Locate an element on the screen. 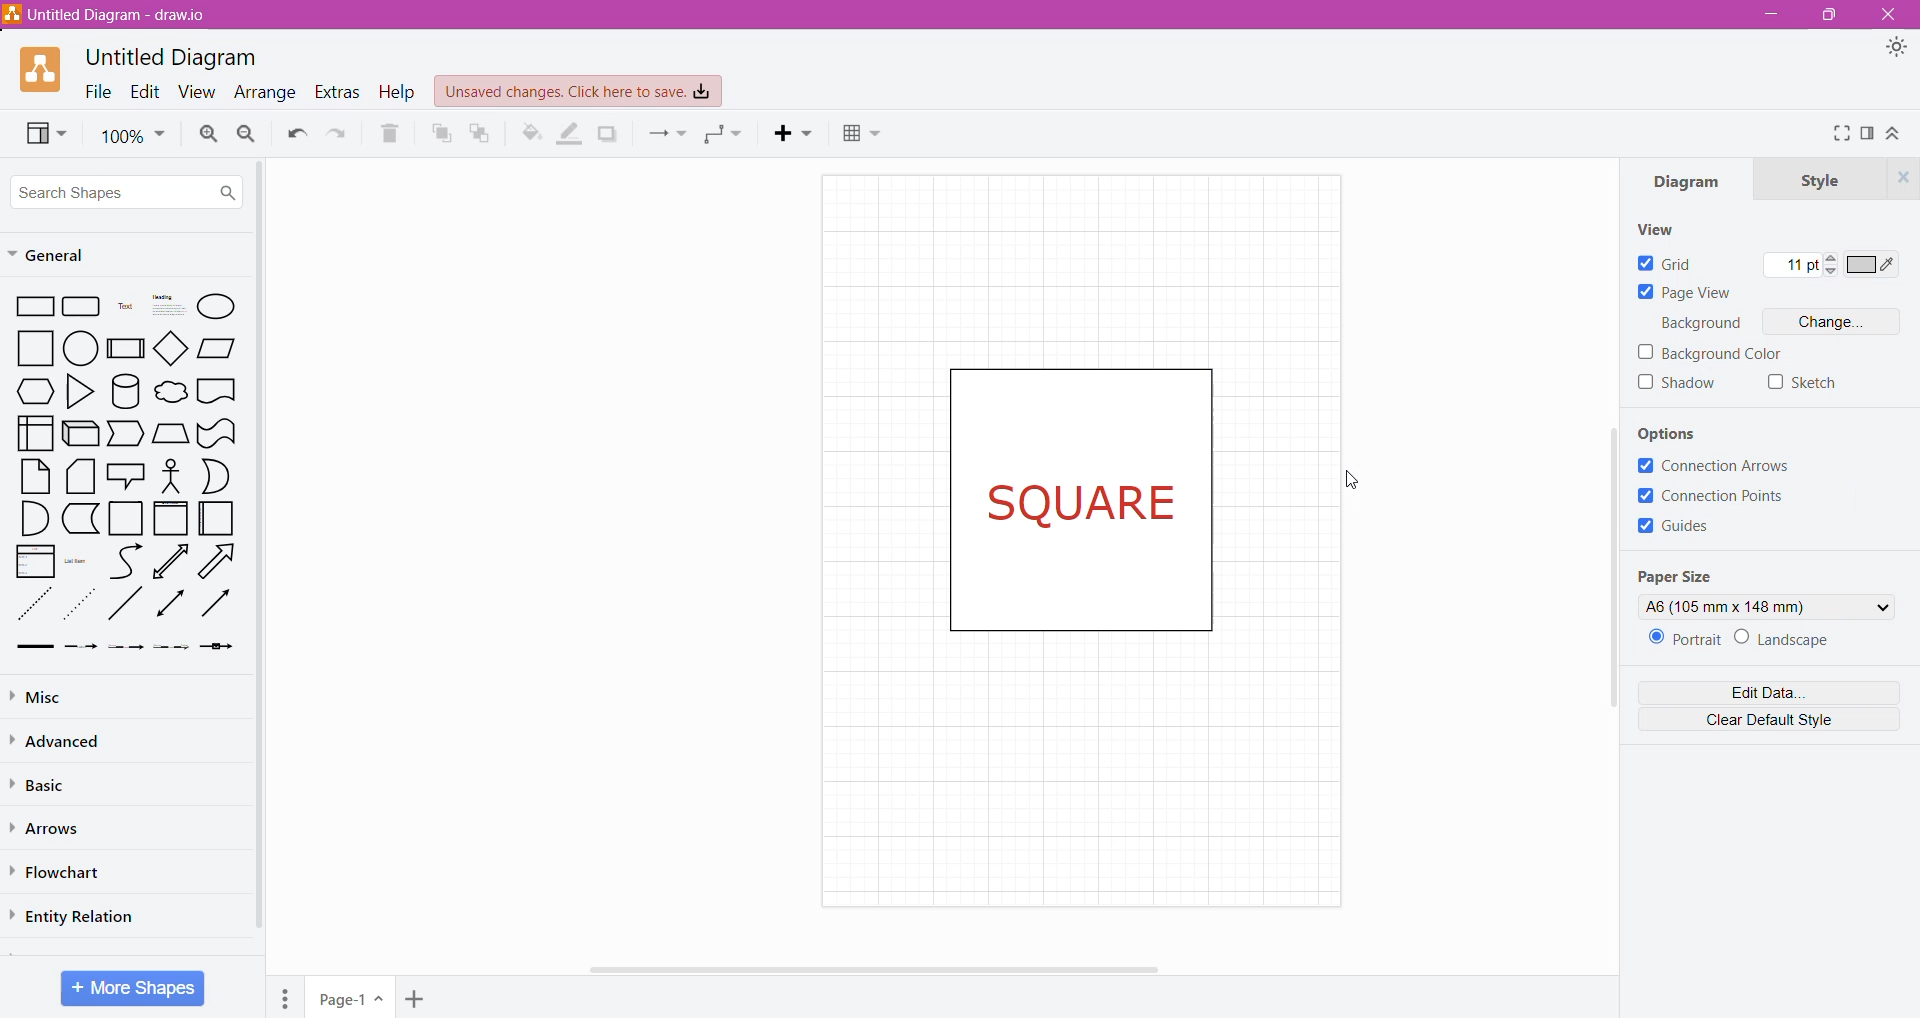  Triangle  is located at coordinates (79, 390).